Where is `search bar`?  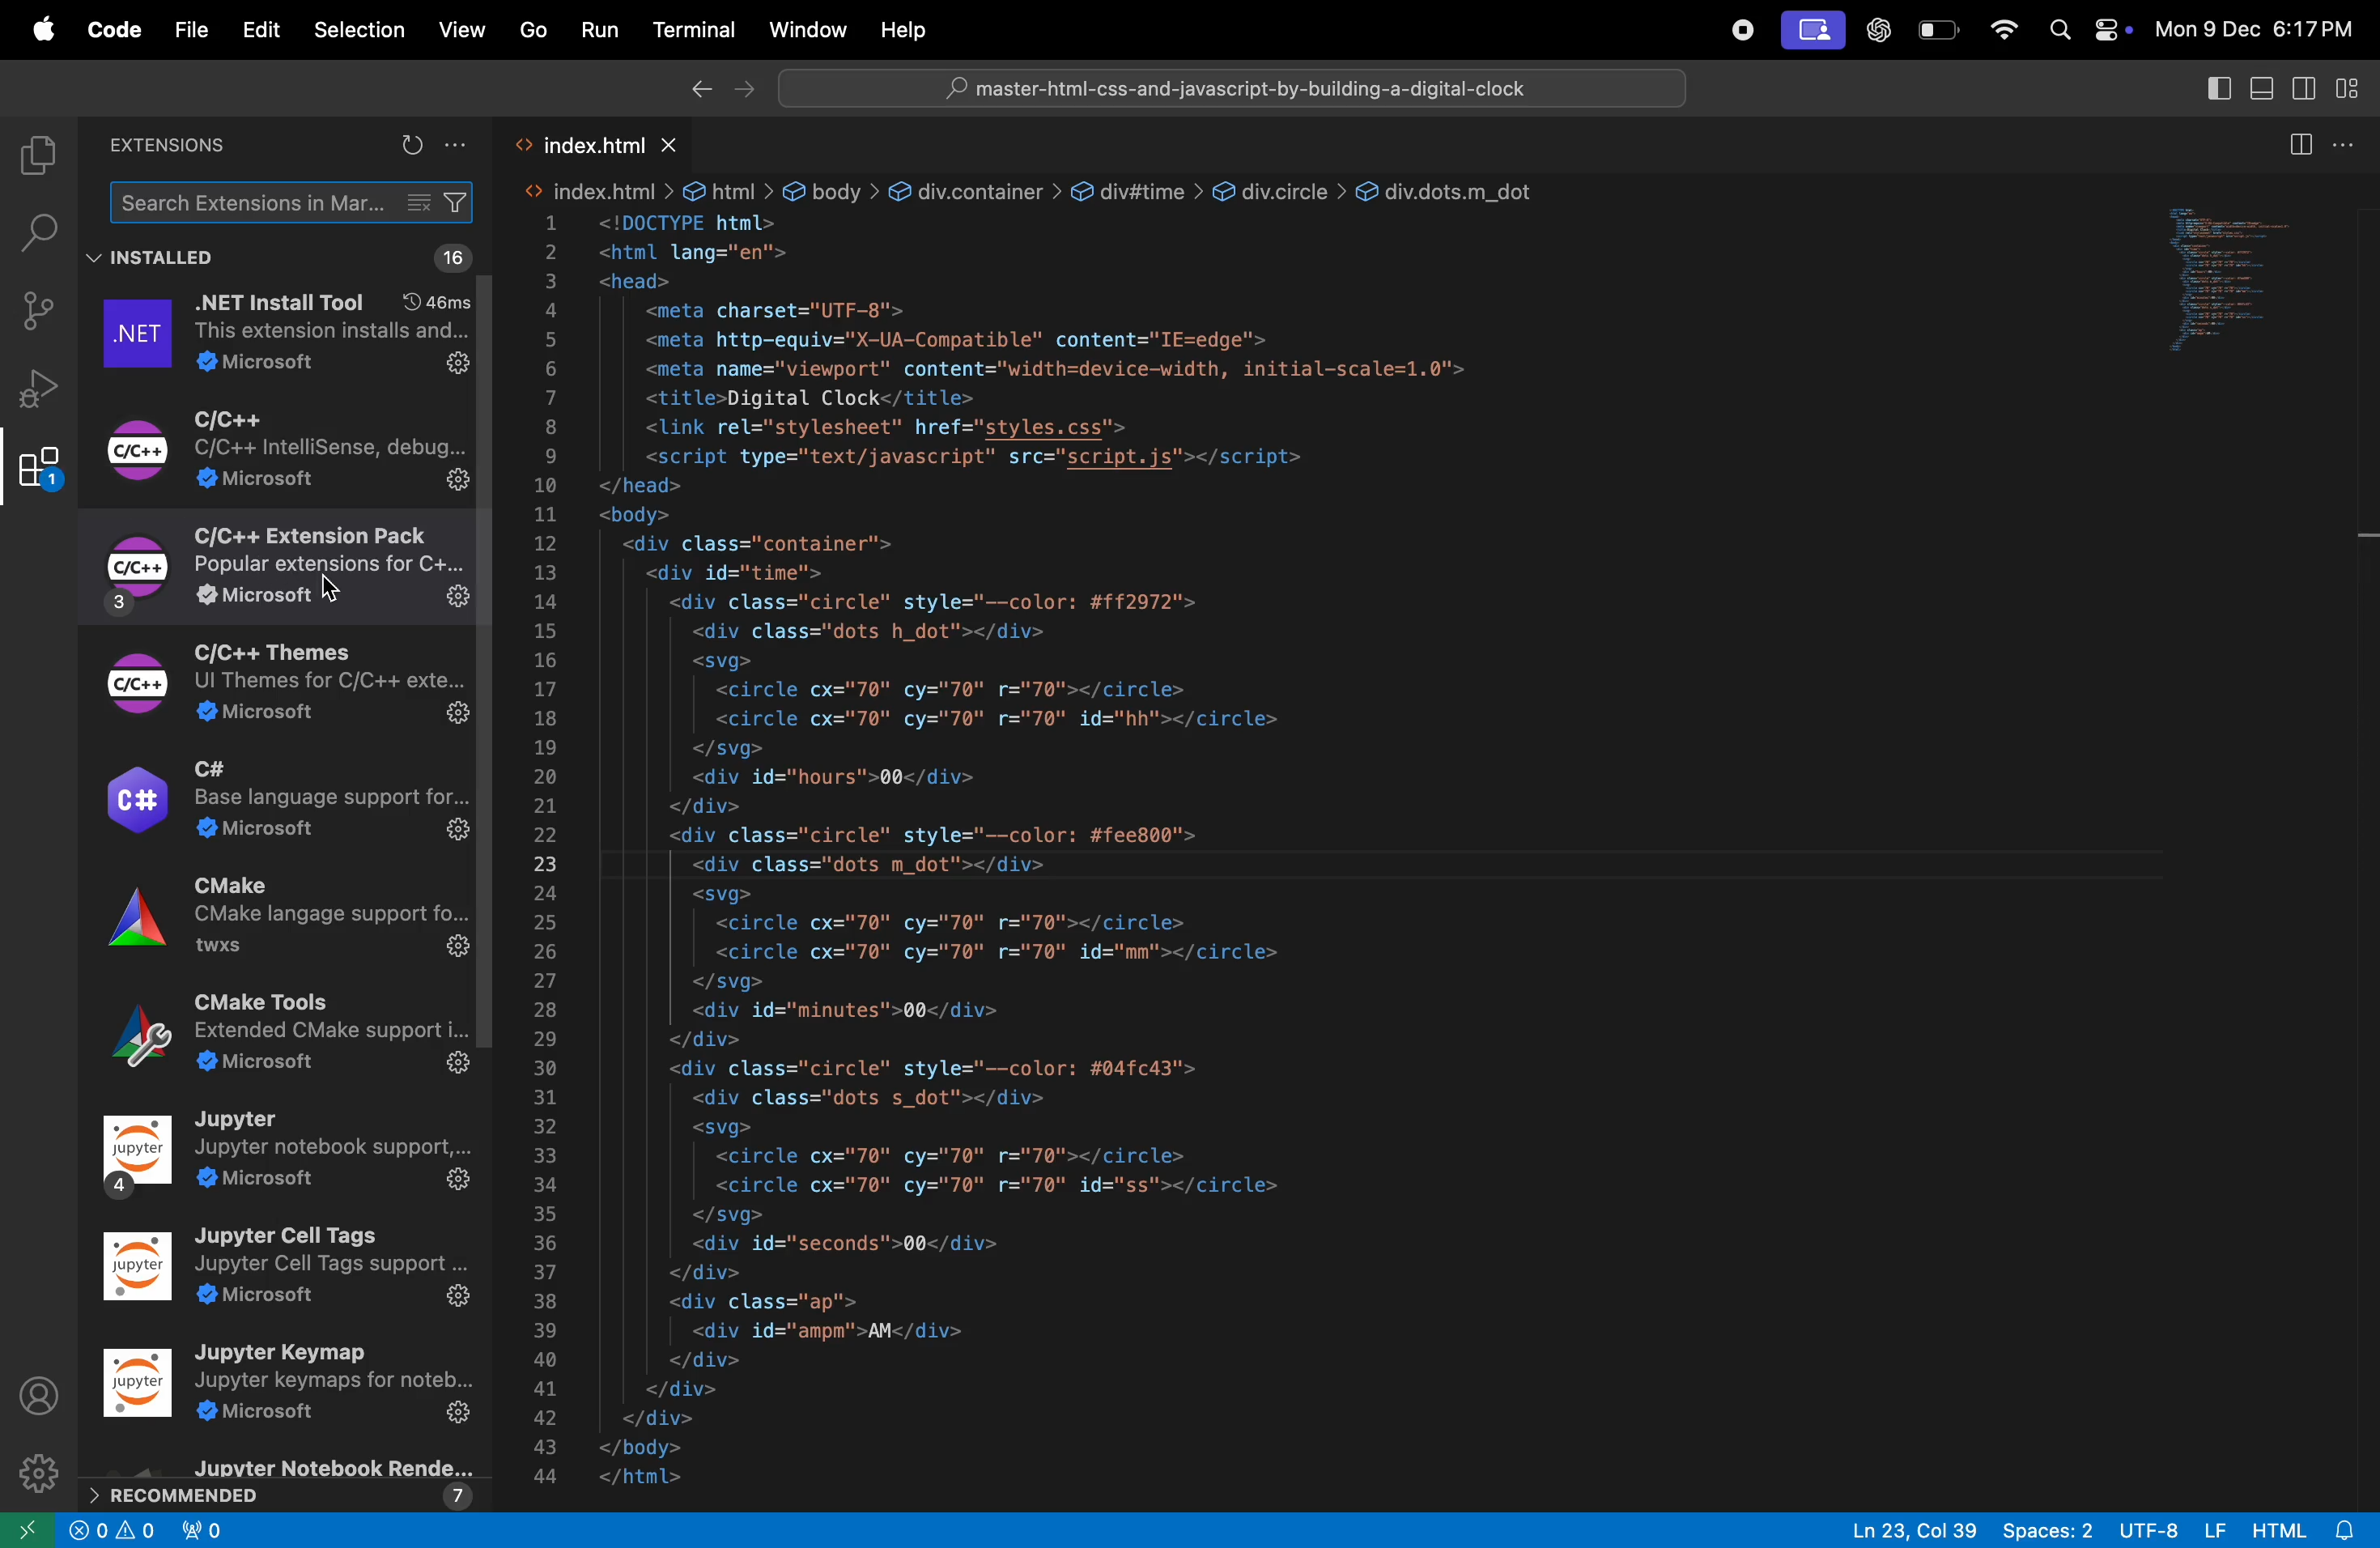 search bar is located at coordinates (1232, 86).